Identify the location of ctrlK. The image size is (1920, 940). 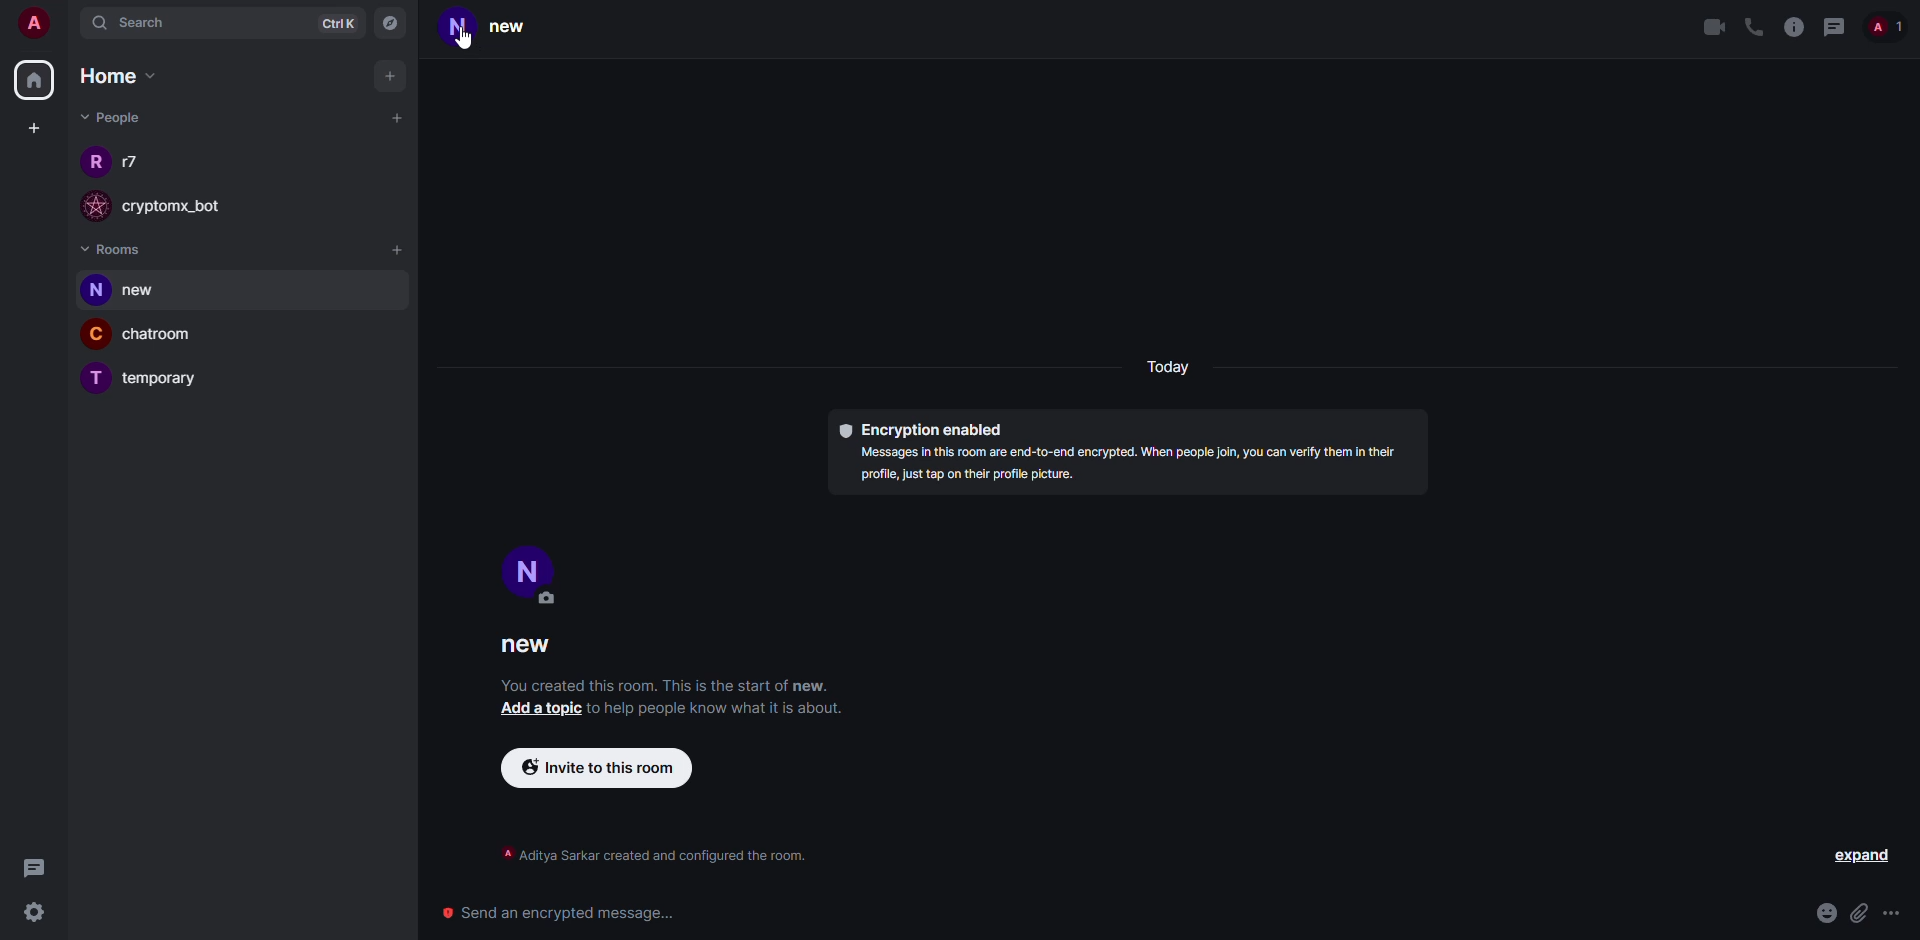
(328, 23).